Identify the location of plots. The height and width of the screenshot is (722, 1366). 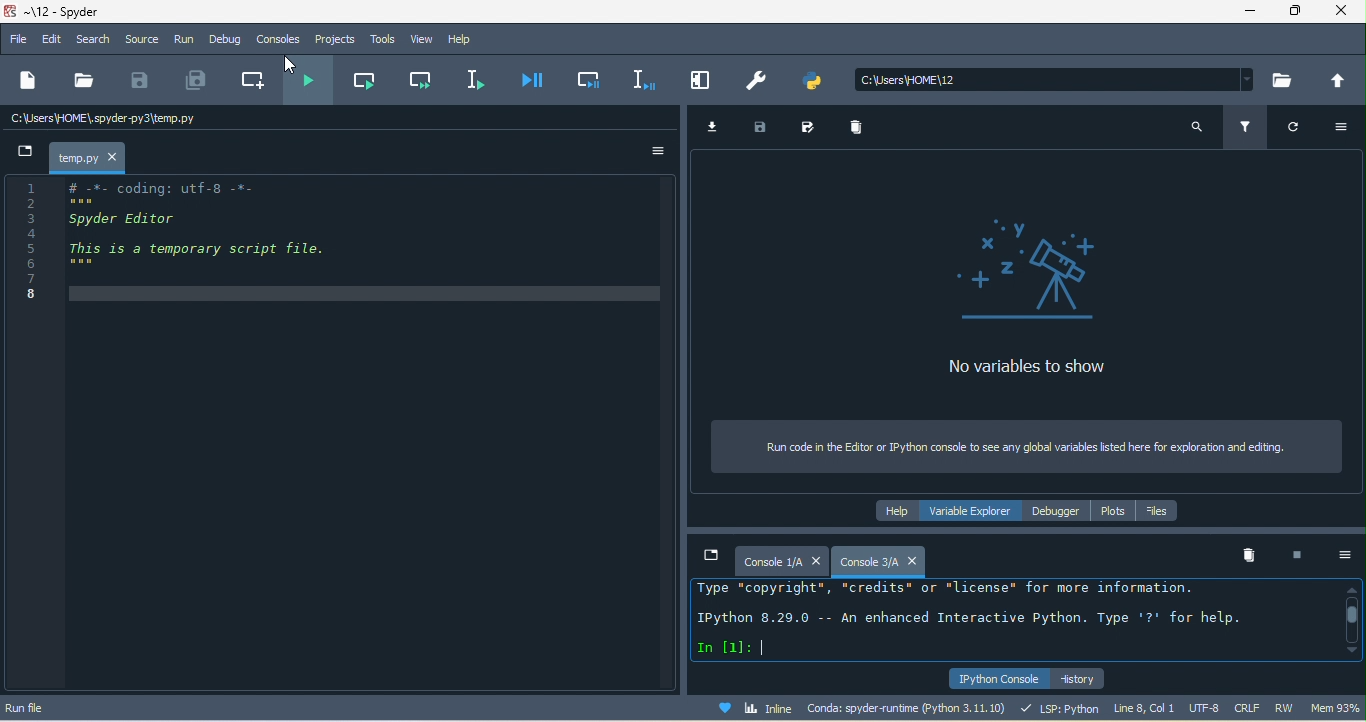
(1115, 512).